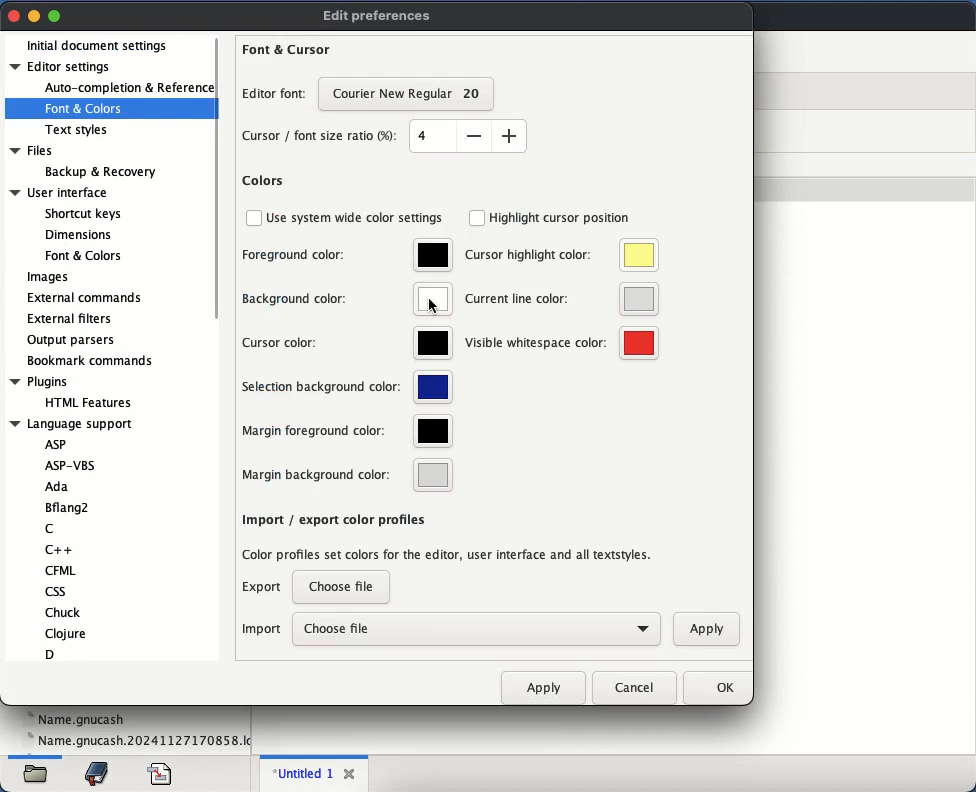 The width and height of the screenshot is (976, 792). What do you see at coordinates (61, 611) in the screenshot?
I see `Chuck` at bounding box center [61, 611].